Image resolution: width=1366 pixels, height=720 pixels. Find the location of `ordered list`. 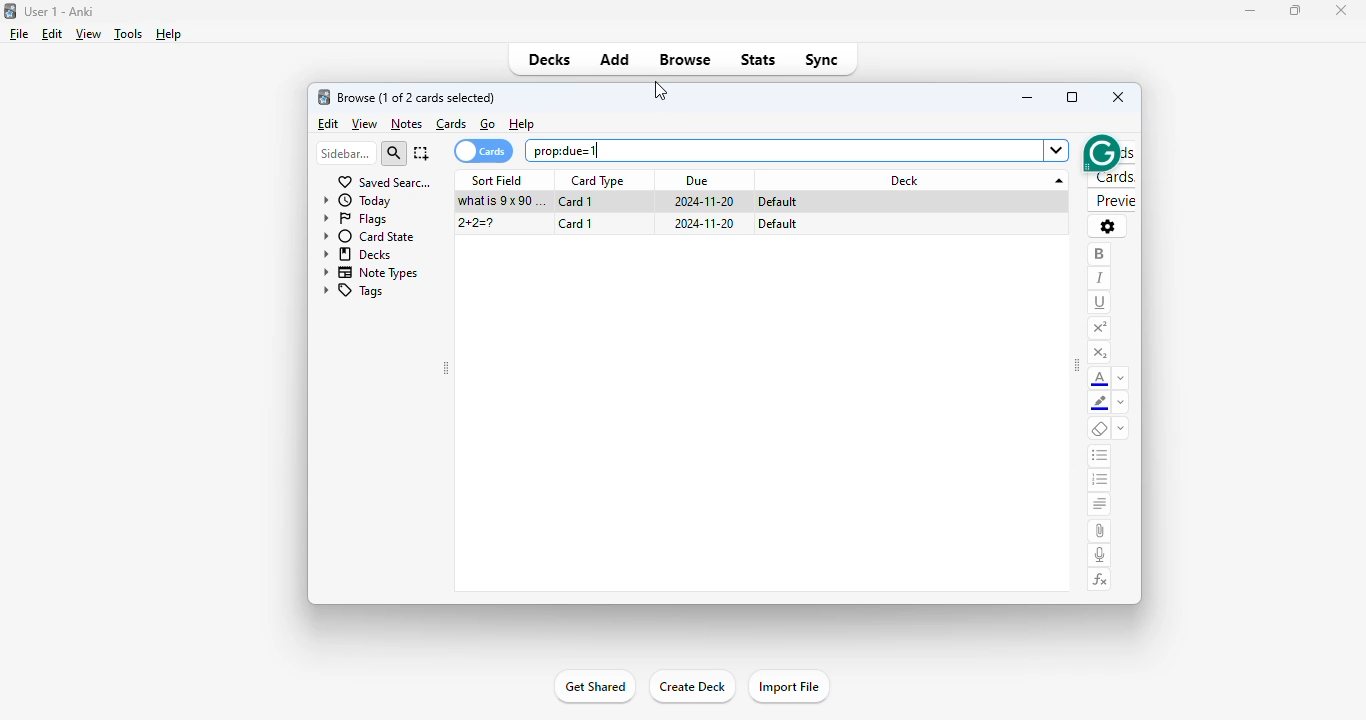

ordered list is located at coordinates (1100, 481).